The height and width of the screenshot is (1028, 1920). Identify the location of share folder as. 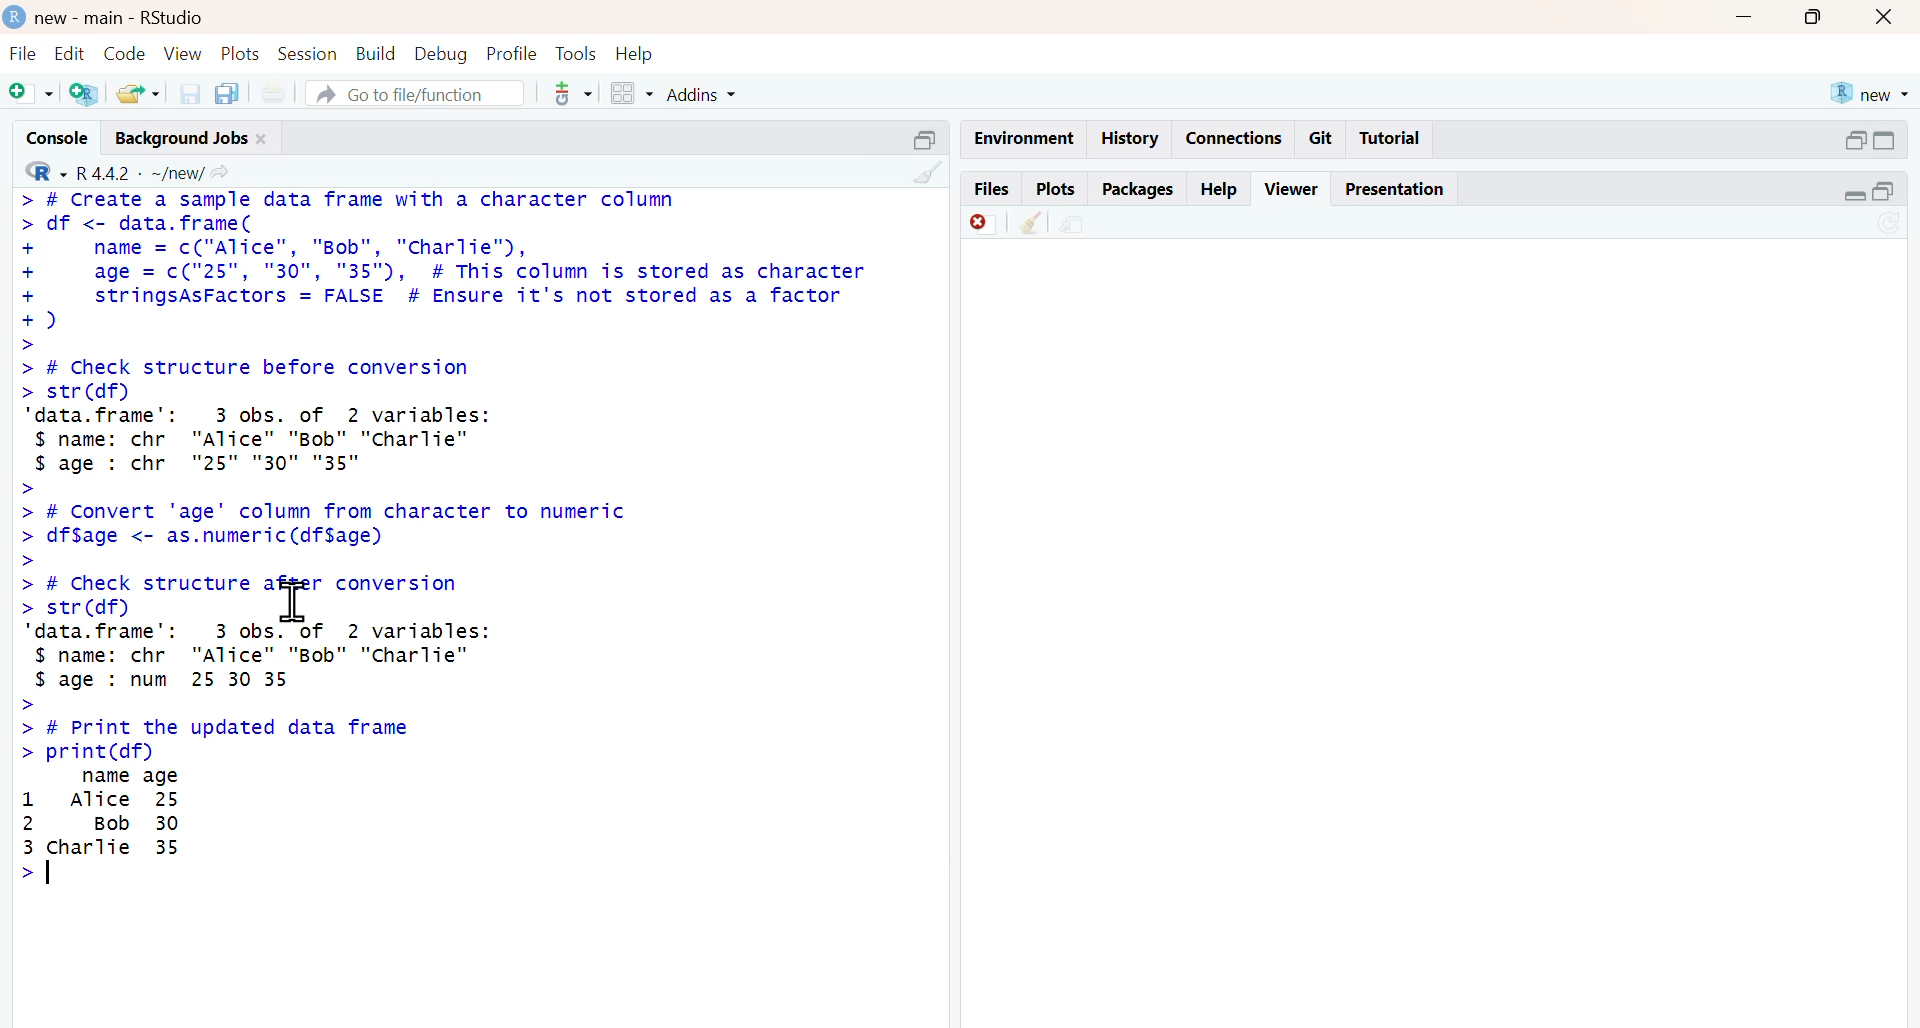
(141, 93).